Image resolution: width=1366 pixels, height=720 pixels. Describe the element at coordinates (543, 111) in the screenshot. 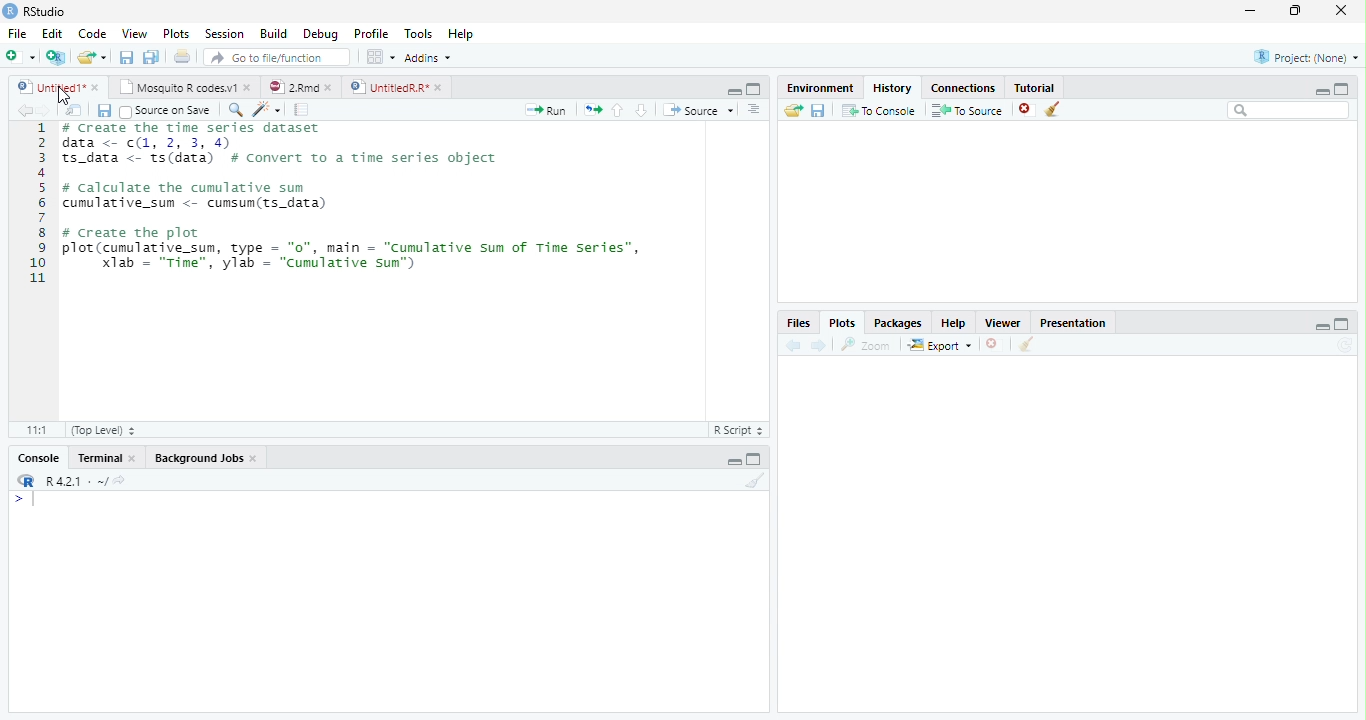

I see `Run` at that location.